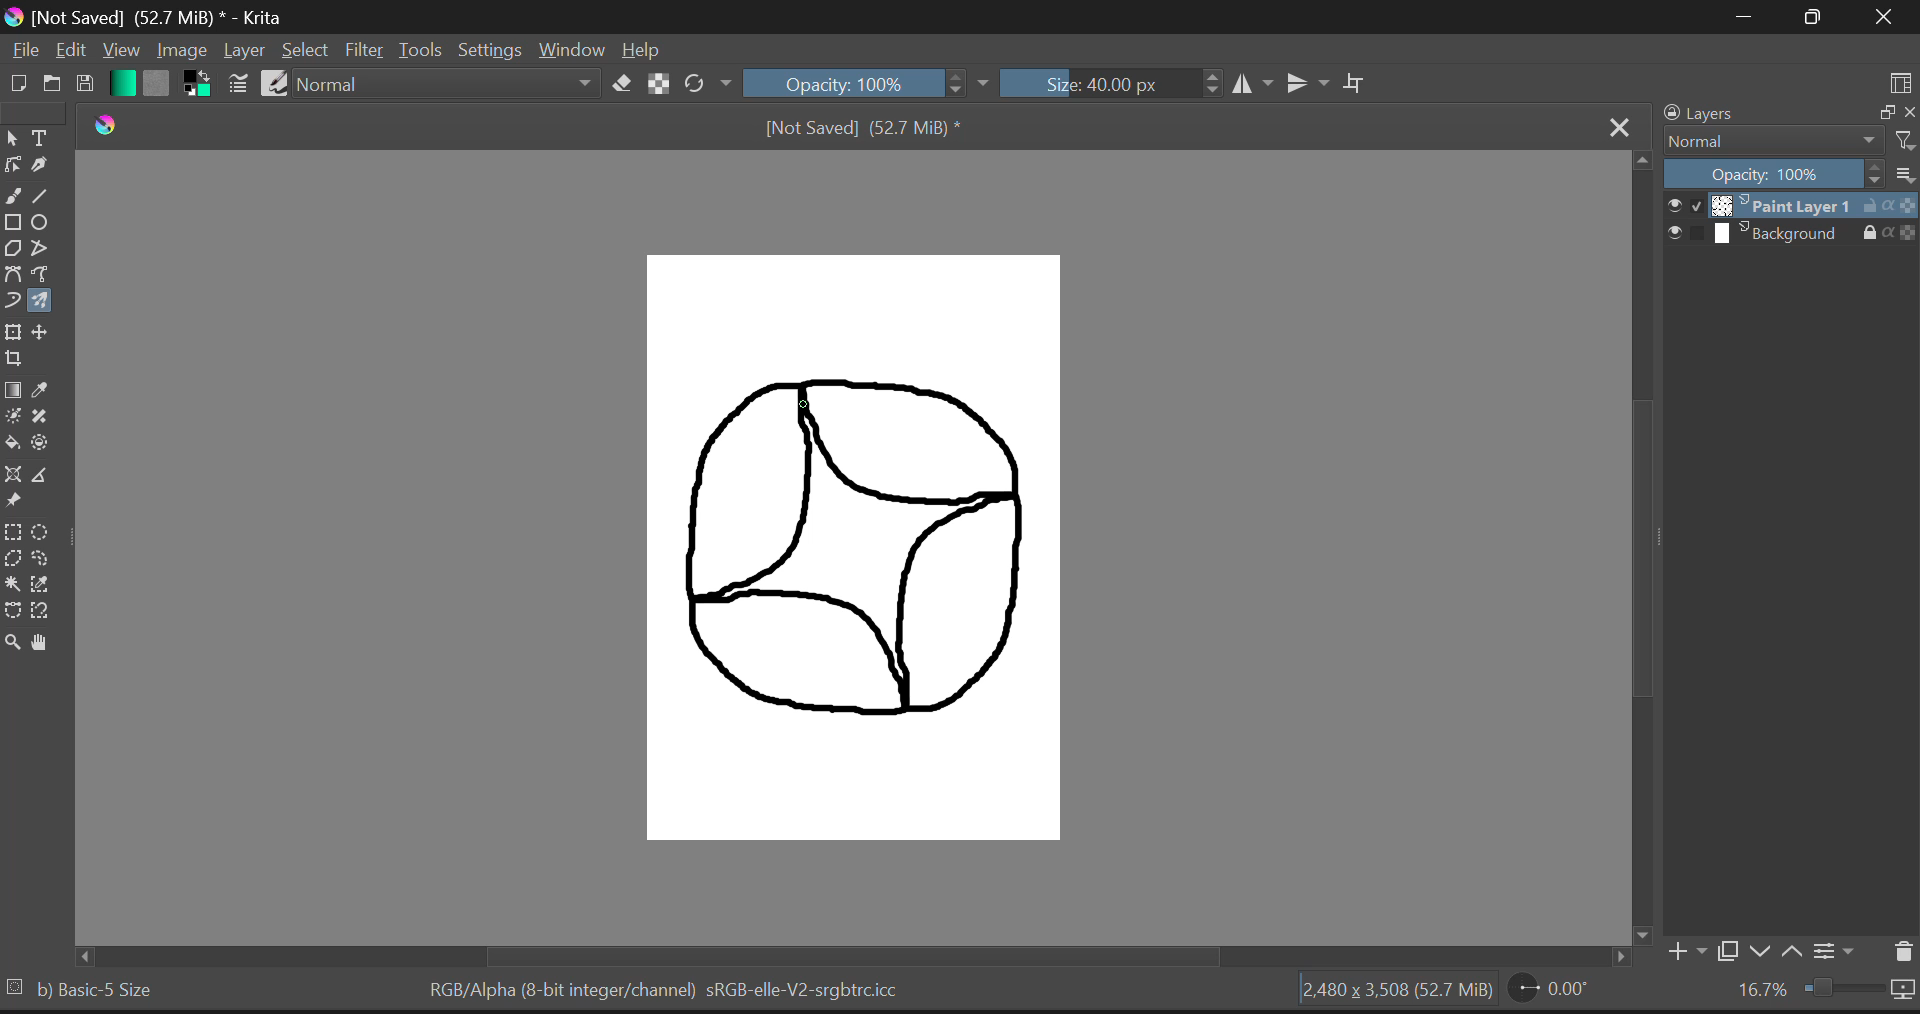 The image size is (1920, 1014). What do you see at coordinates (1764, 952) in the screenshot?
I see `Move Layer Down` at bounding box center [1764, 952].